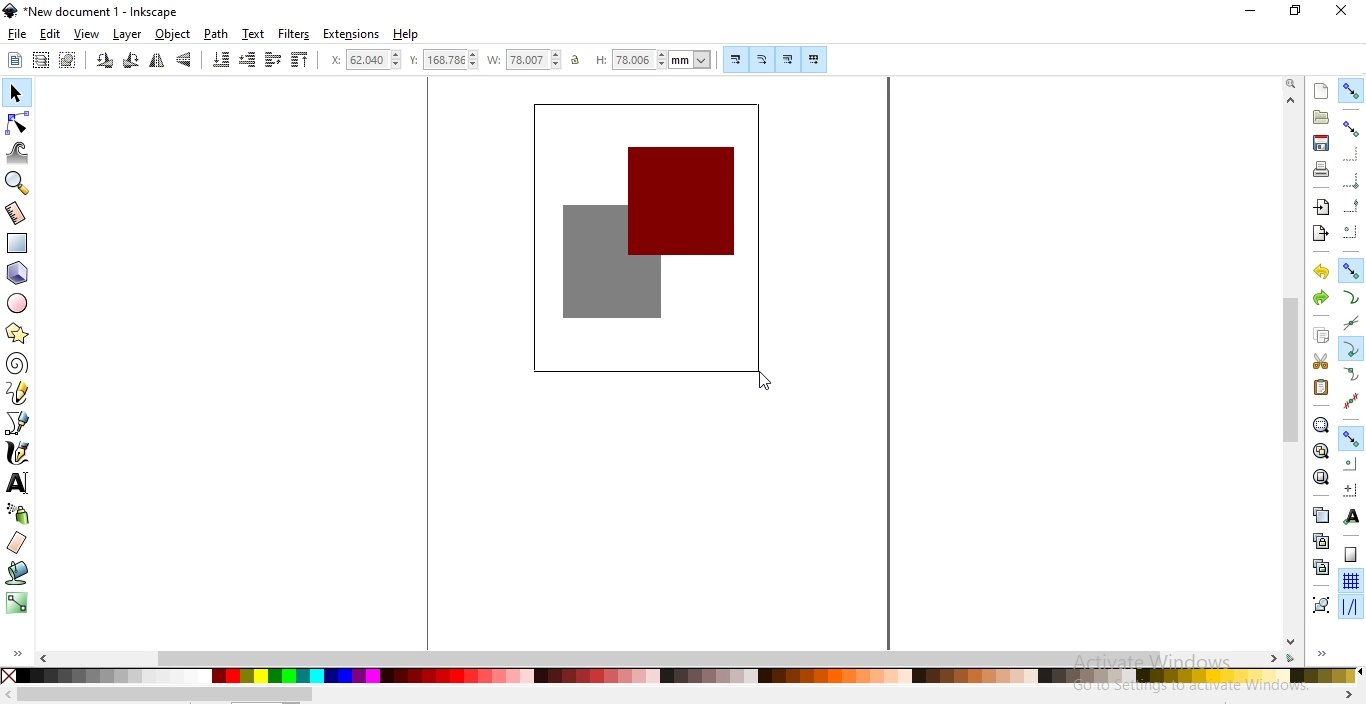 The image size is (1366, 704). What do you see at coordinates (1352, 206) in the screenshot?
I see `snap midpoints of bounding box edges` at bounding box center [1352, 206].